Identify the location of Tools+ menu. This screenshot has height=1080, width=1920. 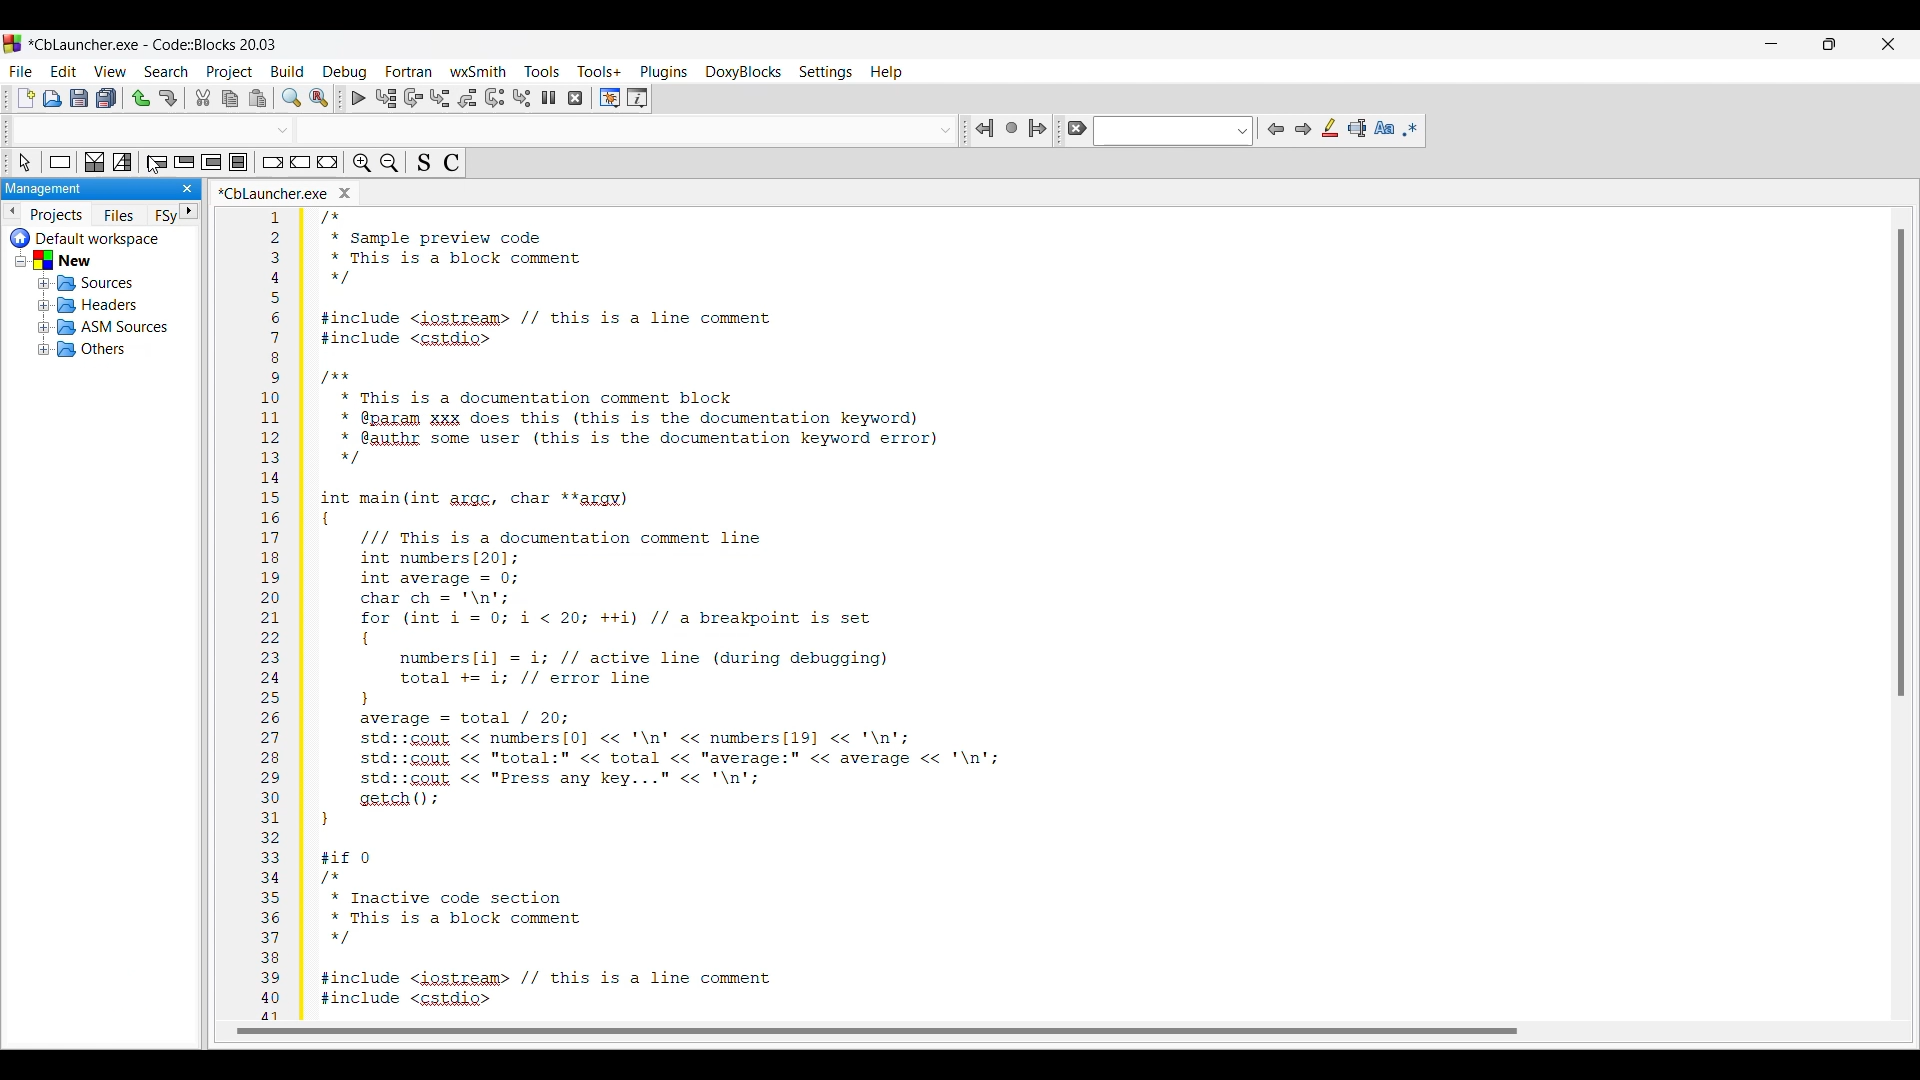
(599, 71).